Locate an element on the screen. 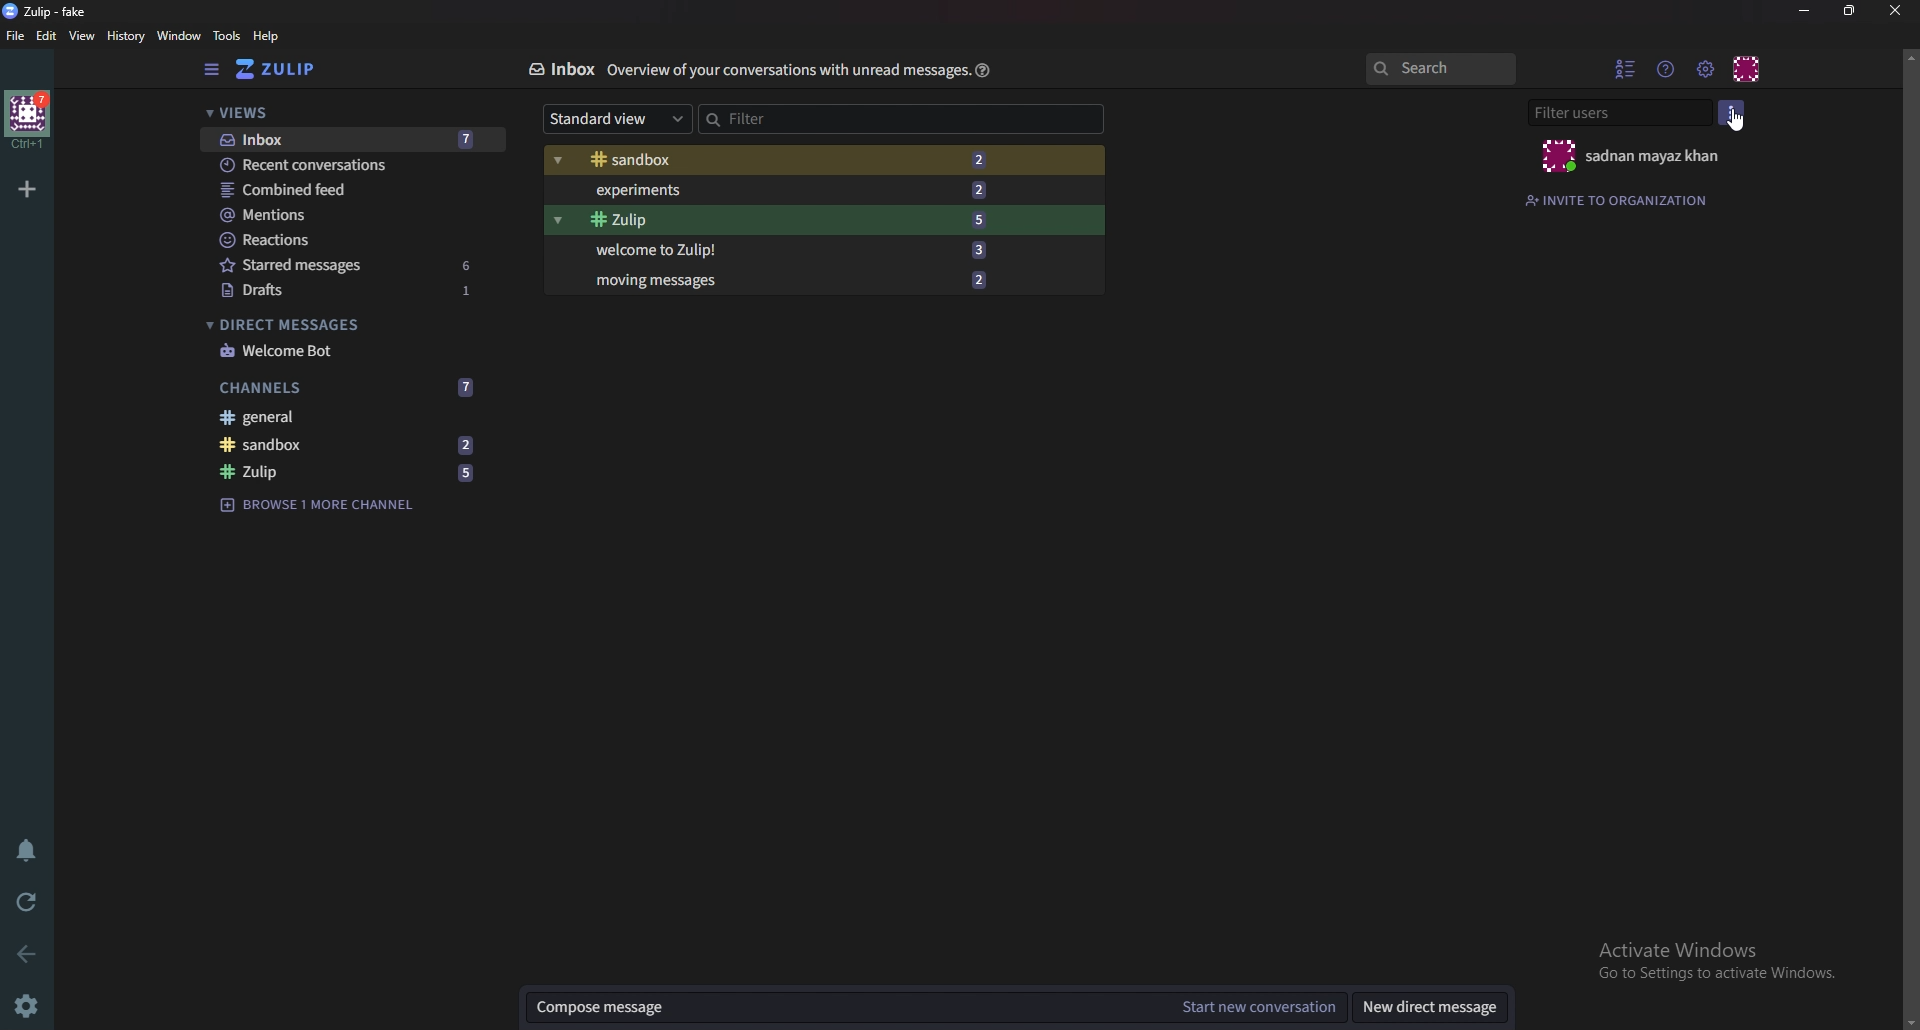 Image resolution: width=1920 pixels, height=1030 pixels. Window is located at coordinates (179, 36).